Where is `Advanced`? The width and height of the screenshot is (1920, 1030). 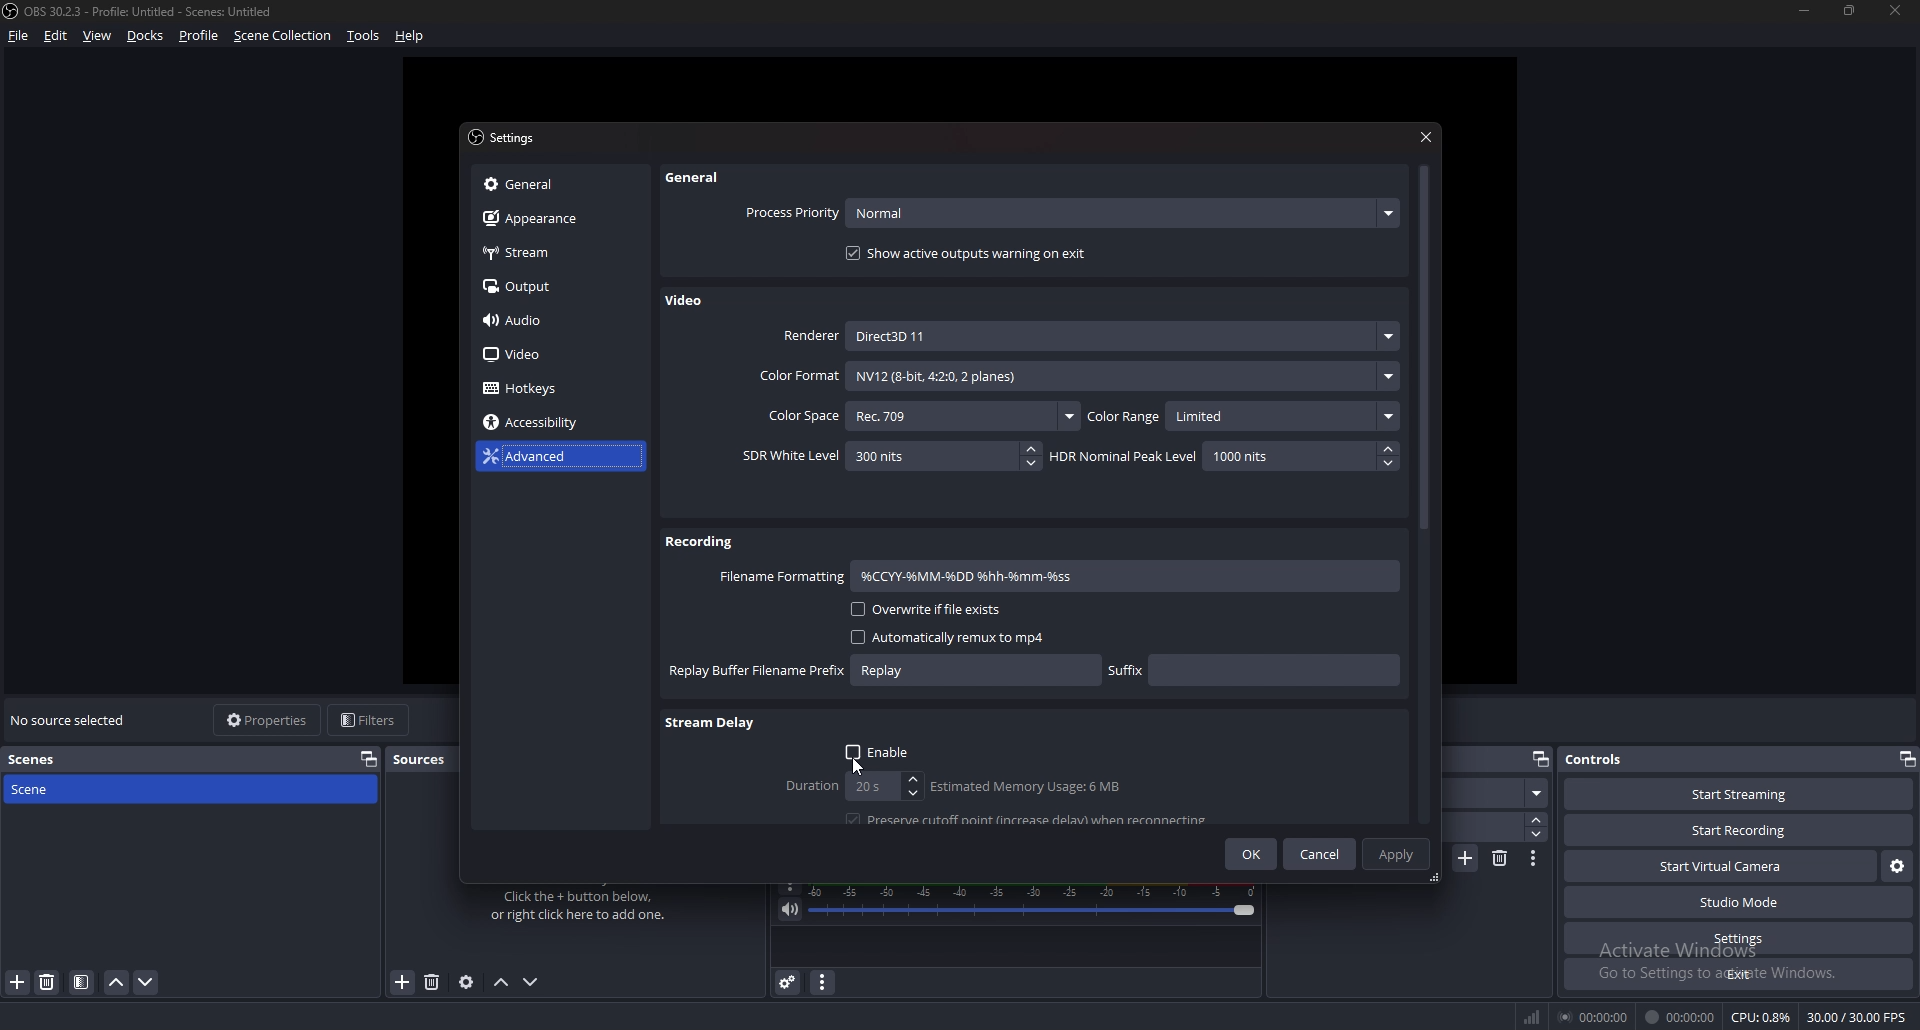 Advanced is located at coordinates (550, 457).